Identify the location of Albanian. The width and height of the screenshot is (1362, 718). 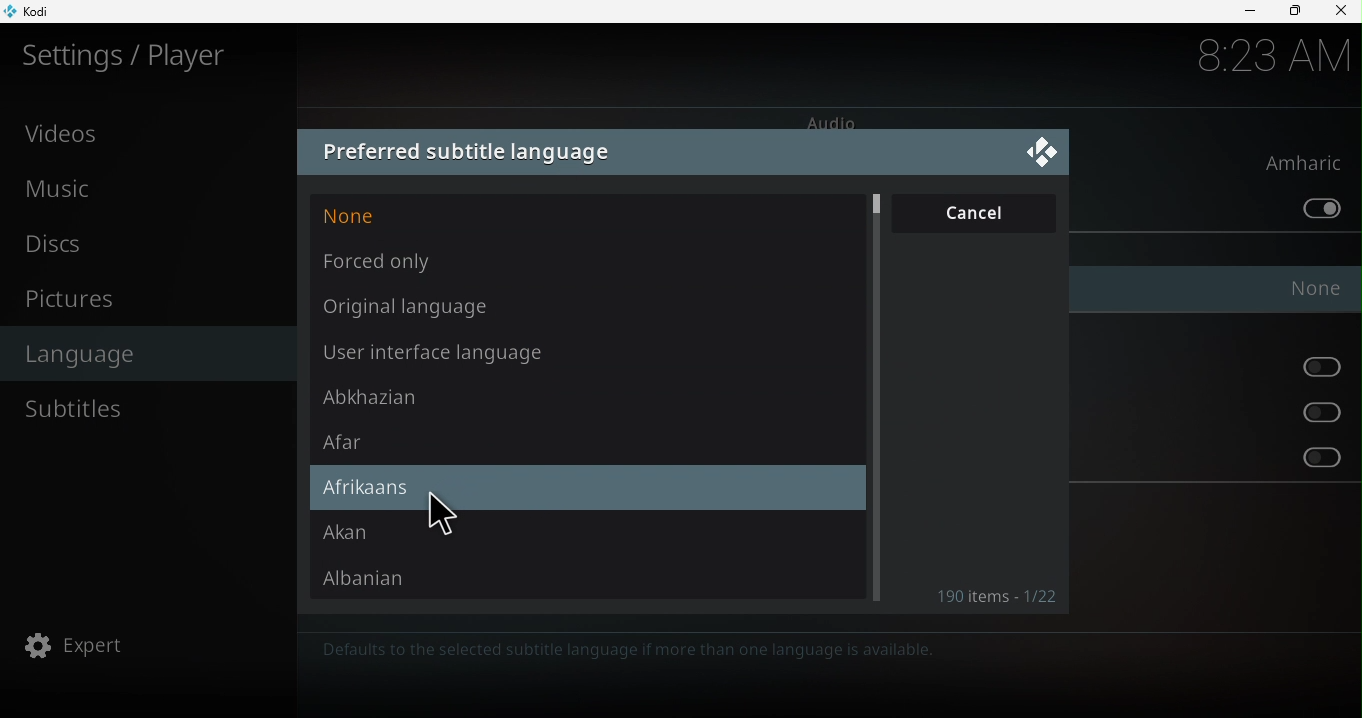
(582, 579).